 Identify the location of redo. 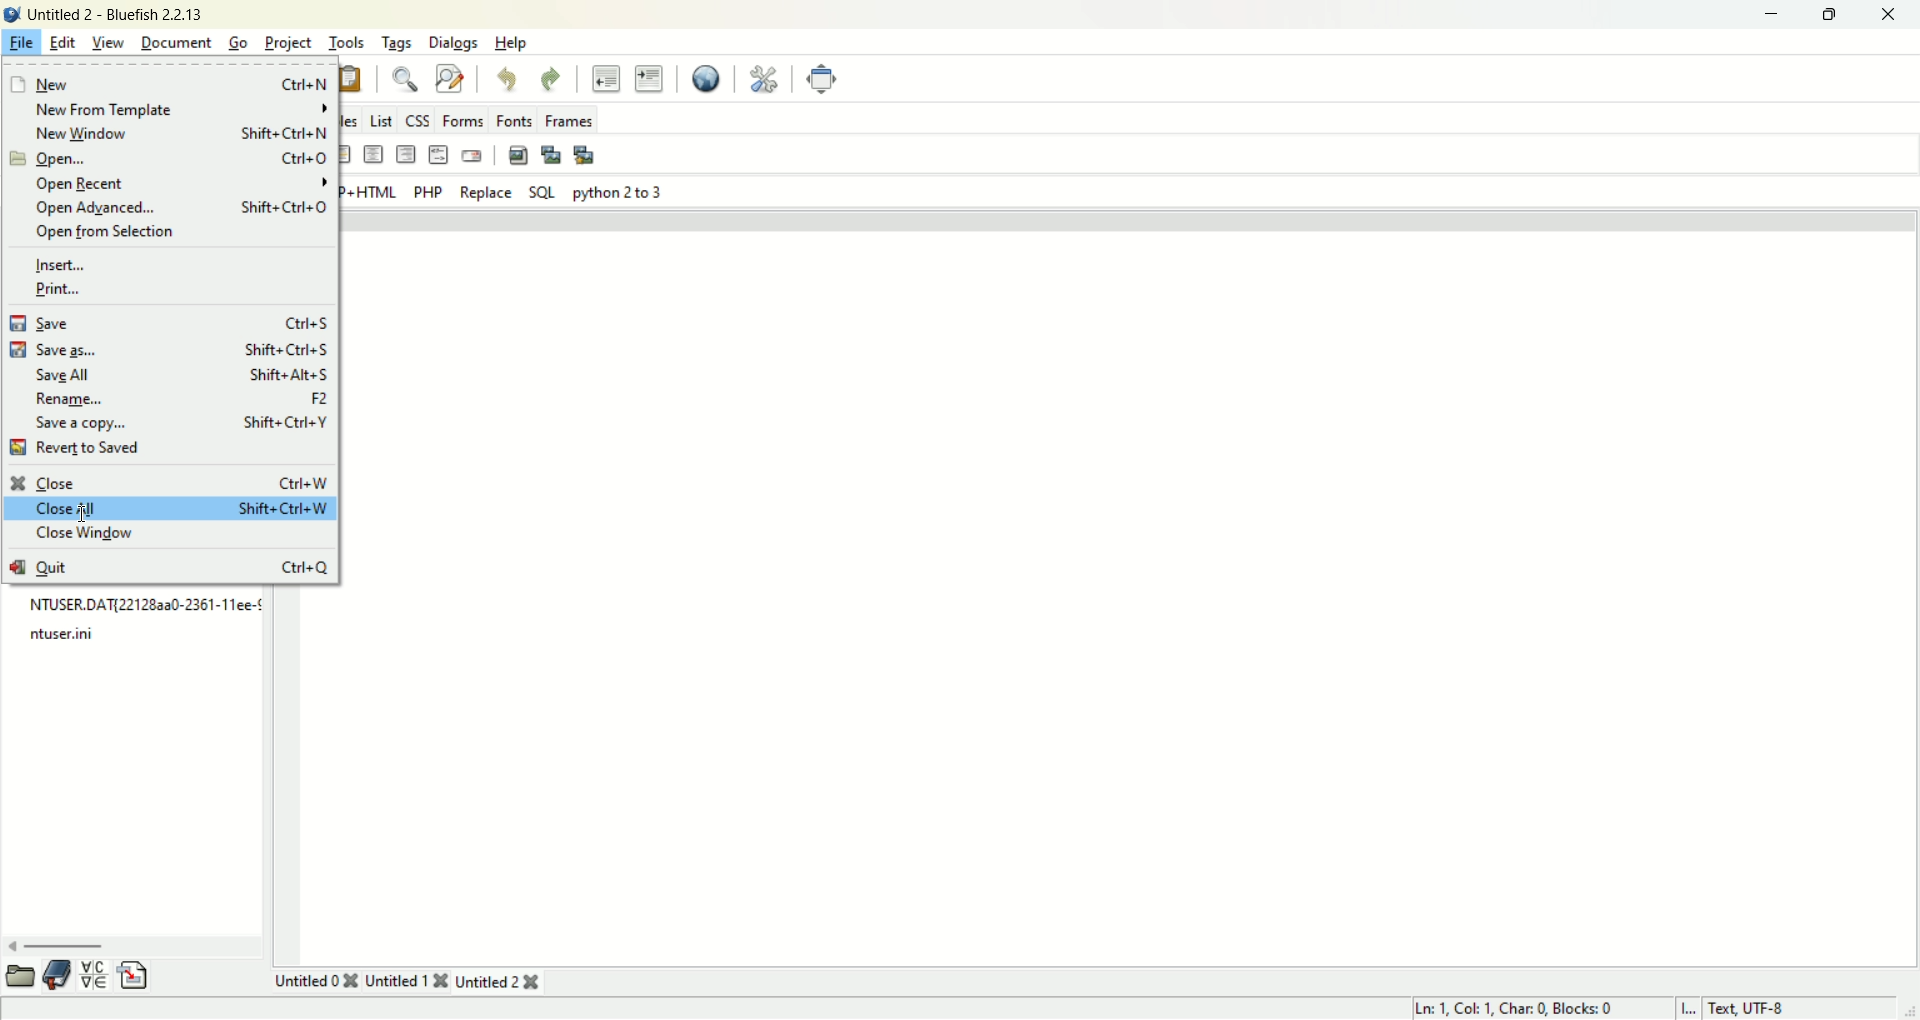
(553, 78).